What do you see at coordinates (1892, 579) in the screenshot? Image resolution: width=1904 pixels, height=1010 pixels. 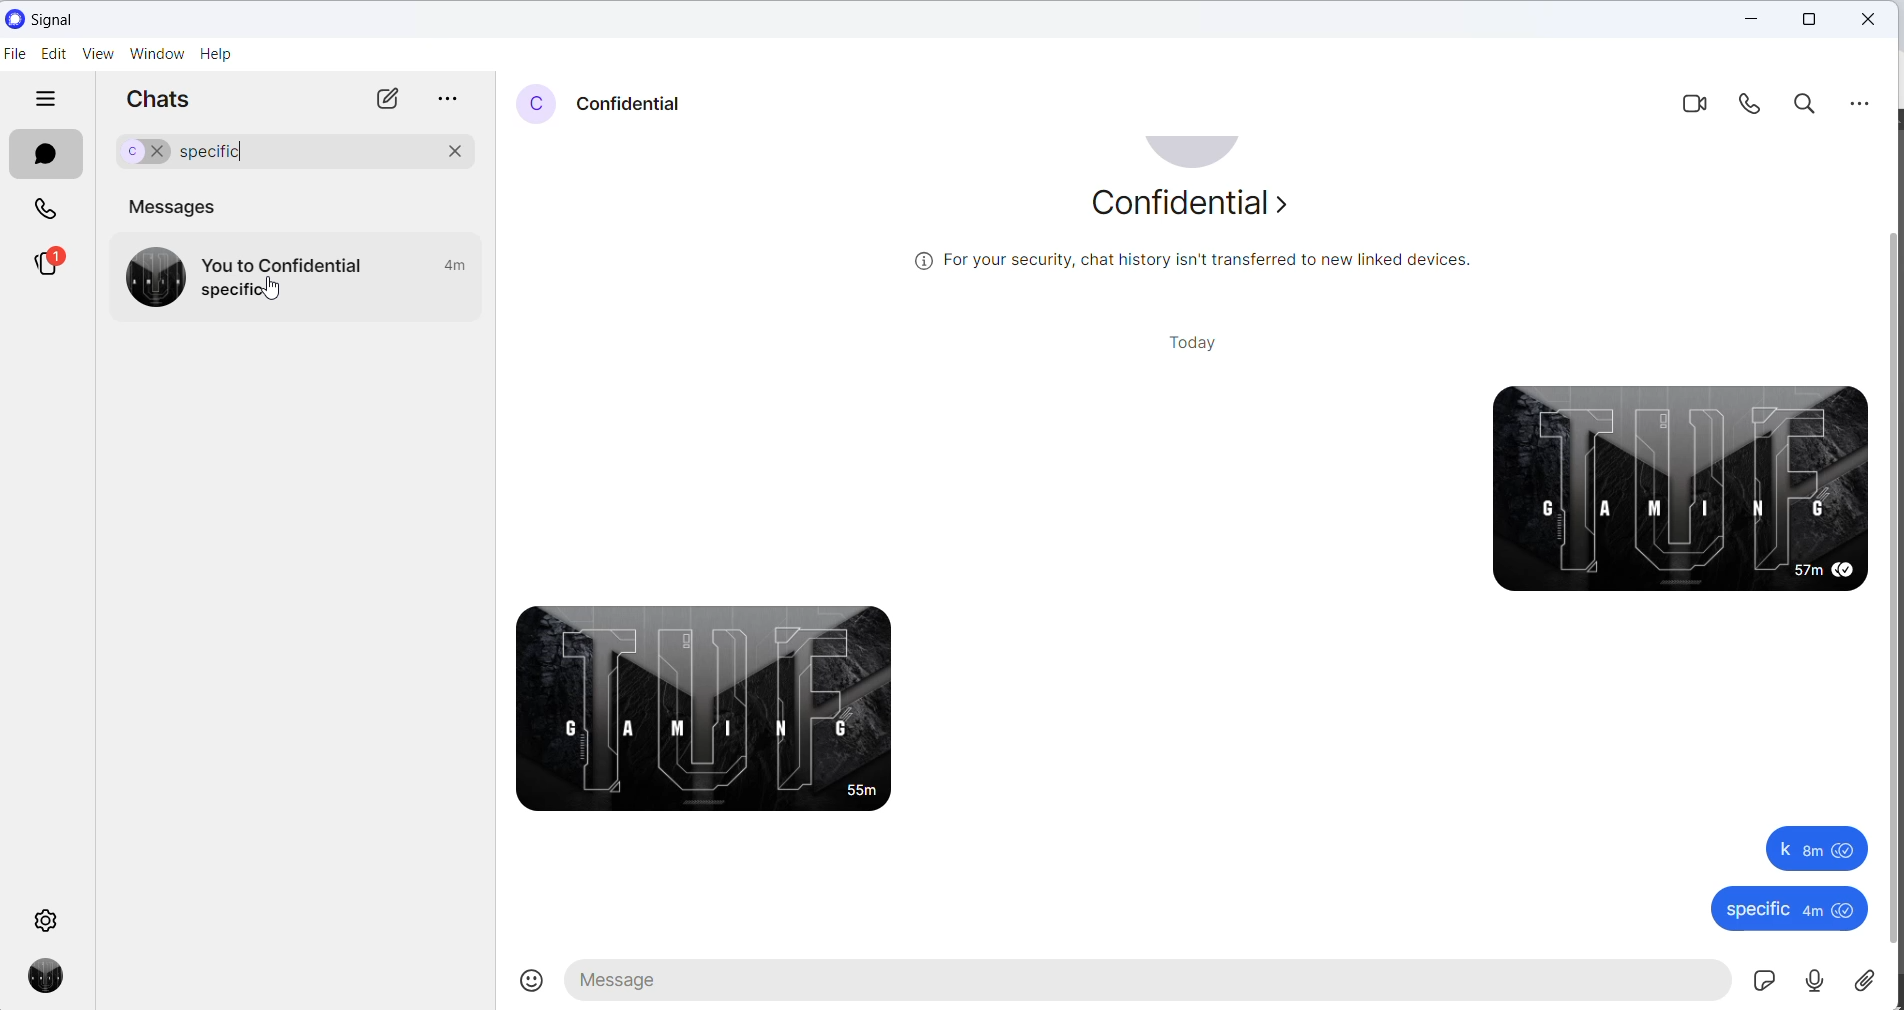 I see `scrollbar` at bounding box center [1892, 579].